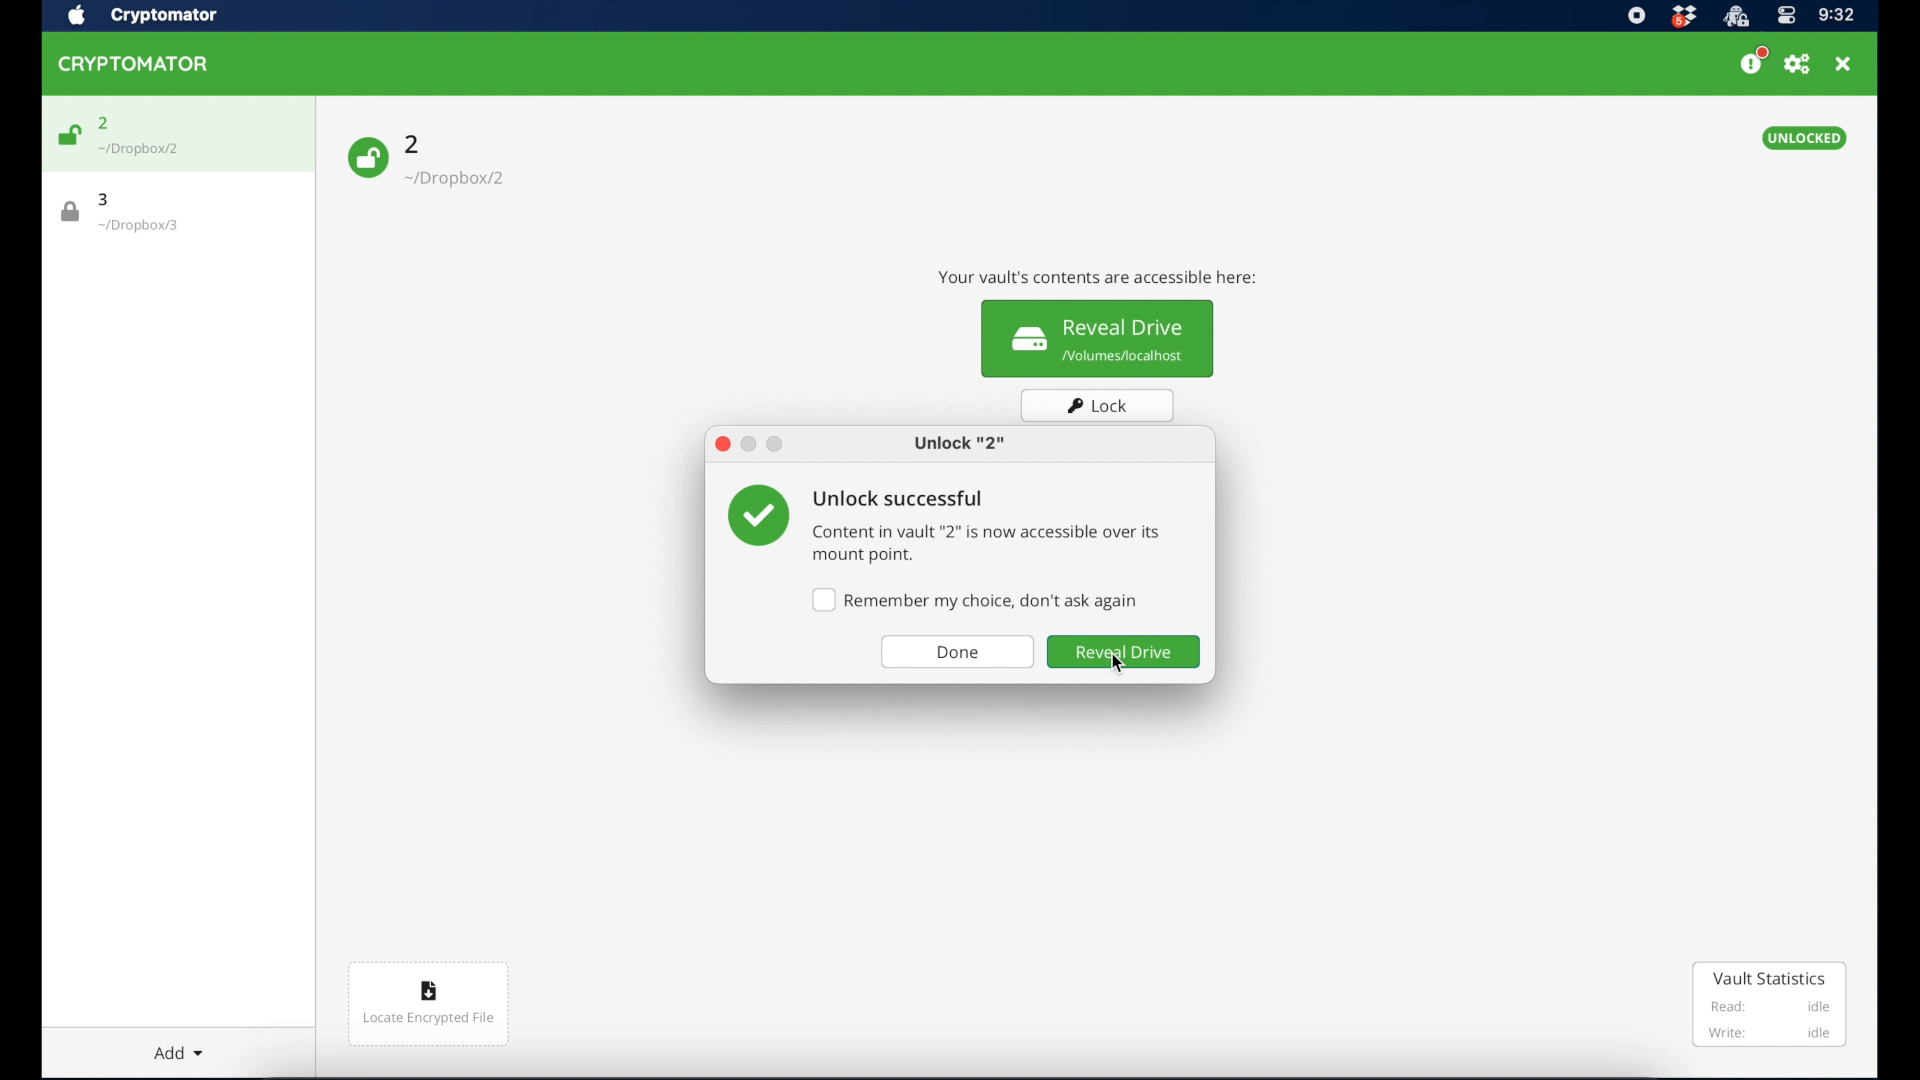 The width and height of the screenshot is (1920, 1080). Describe the element at coordinates (1098, 406) in the screenshot. I see `lock` at that location.